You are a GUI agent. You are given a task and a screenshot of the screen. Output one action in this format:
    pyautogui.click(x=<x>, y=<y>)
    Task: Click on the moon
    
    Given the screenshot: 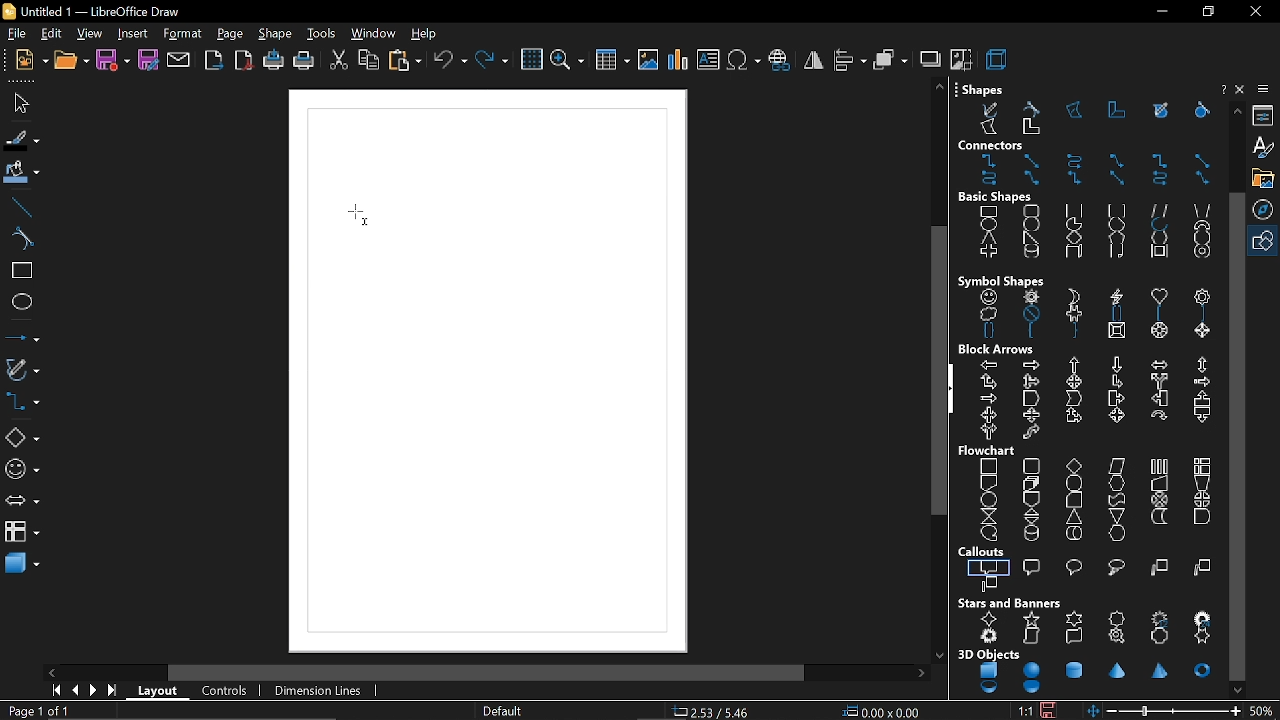 What is the action you would take?
    pyautogui.click(x=1071, y=294)
    